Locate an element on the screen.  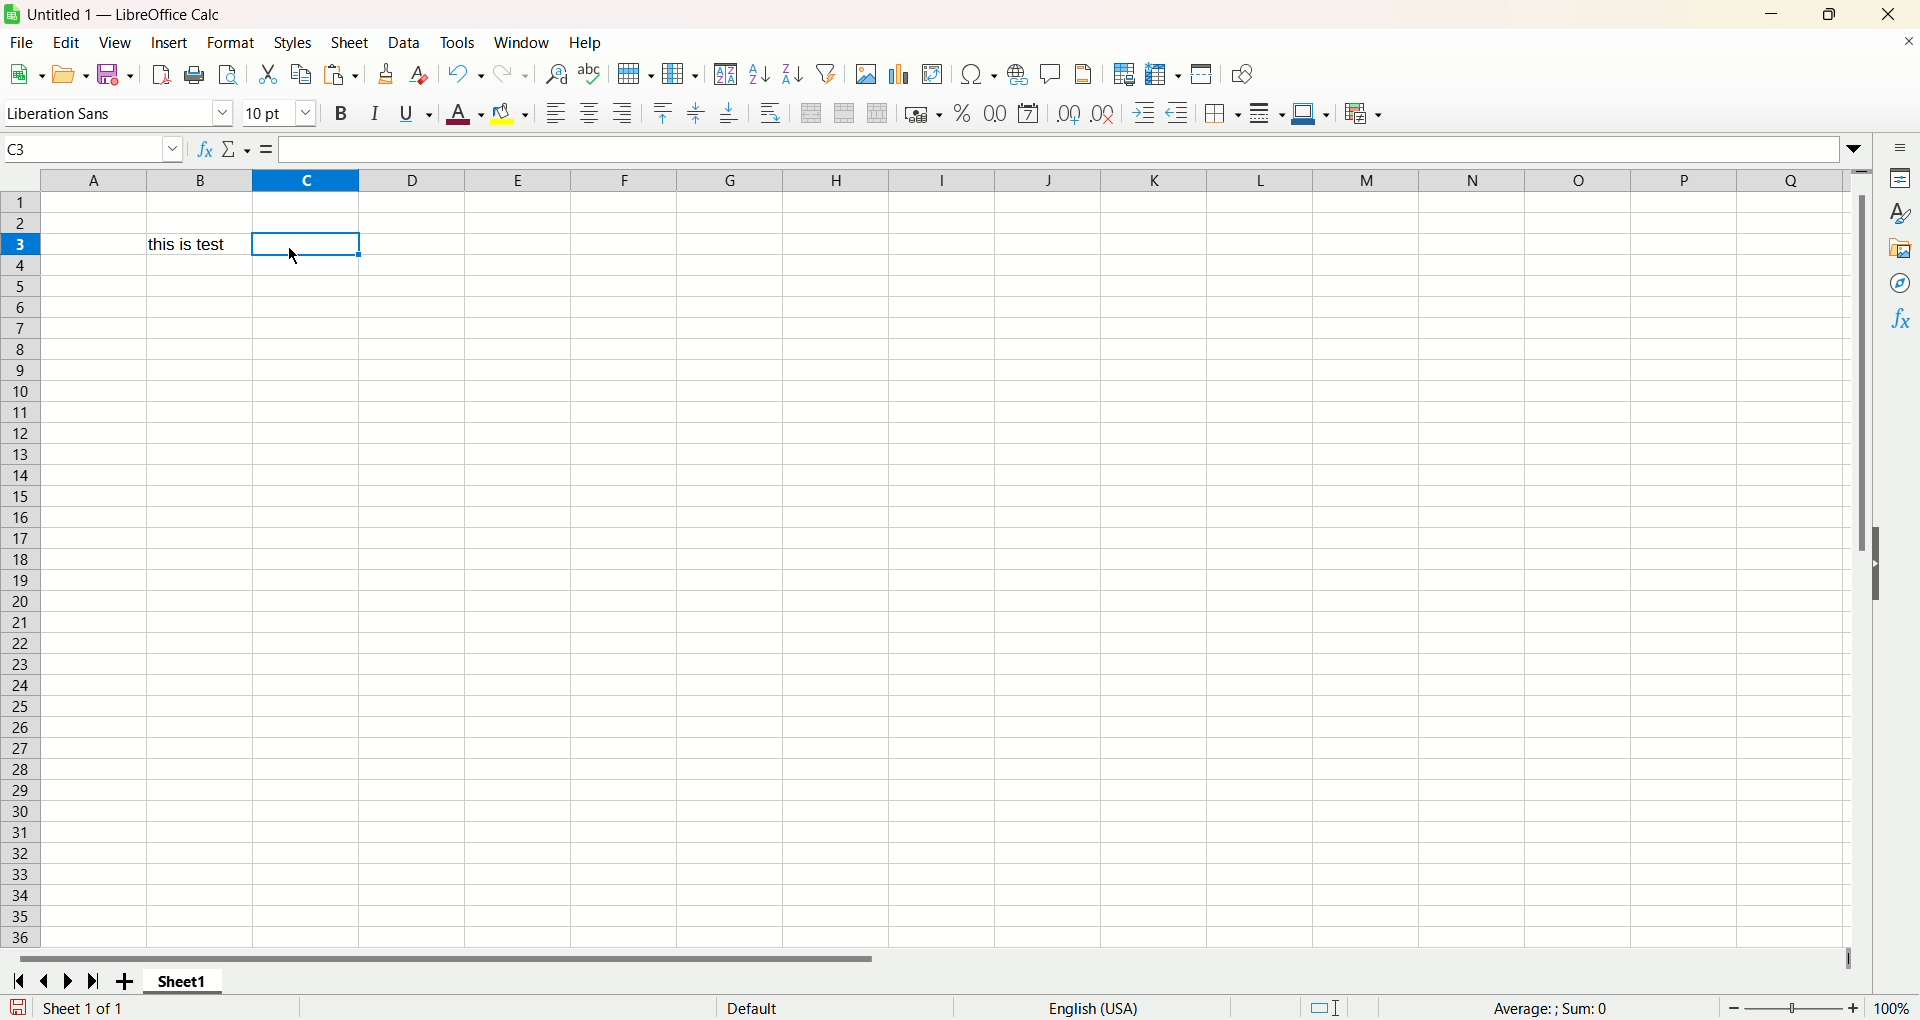
save is located at coordinates (17, 1007).